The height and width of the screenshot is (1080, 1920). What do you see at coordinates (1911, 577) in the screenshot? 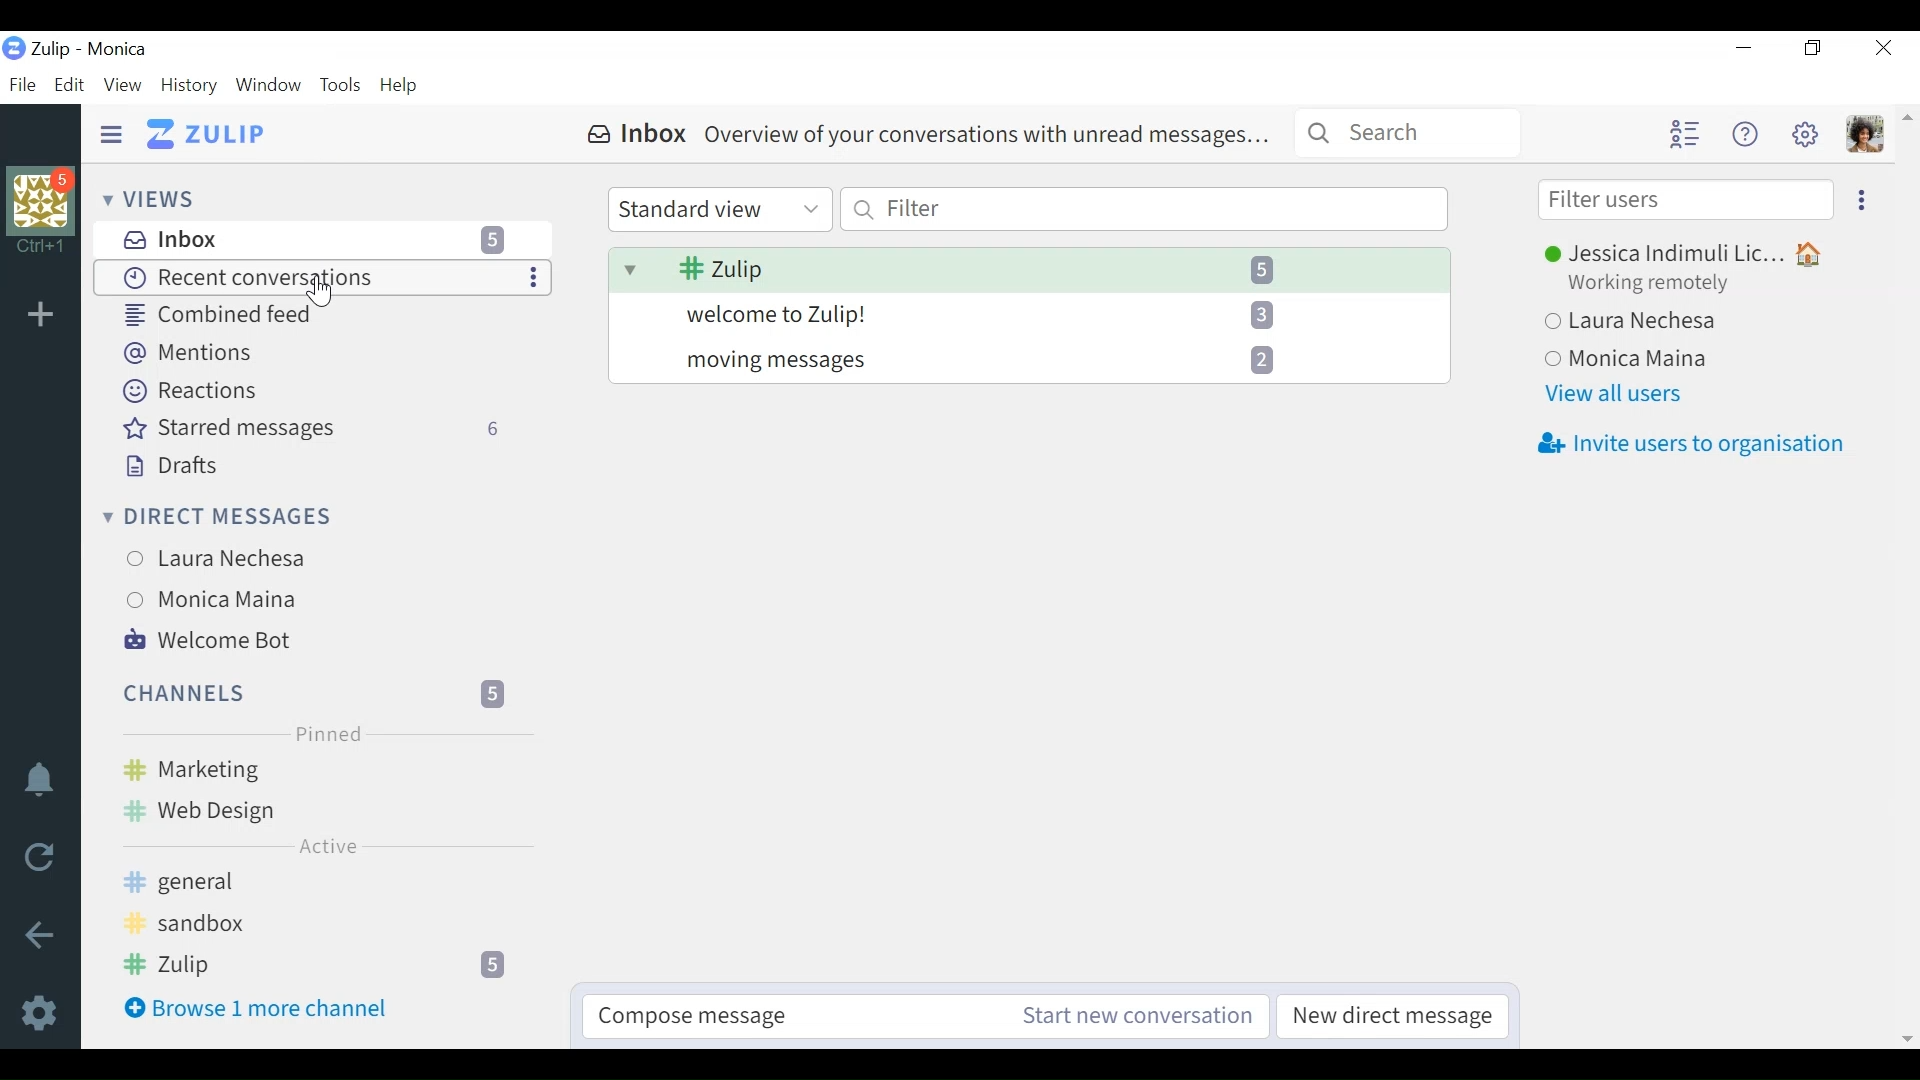
I see `vertical scrollbar` at bounding box center [1911, 577].